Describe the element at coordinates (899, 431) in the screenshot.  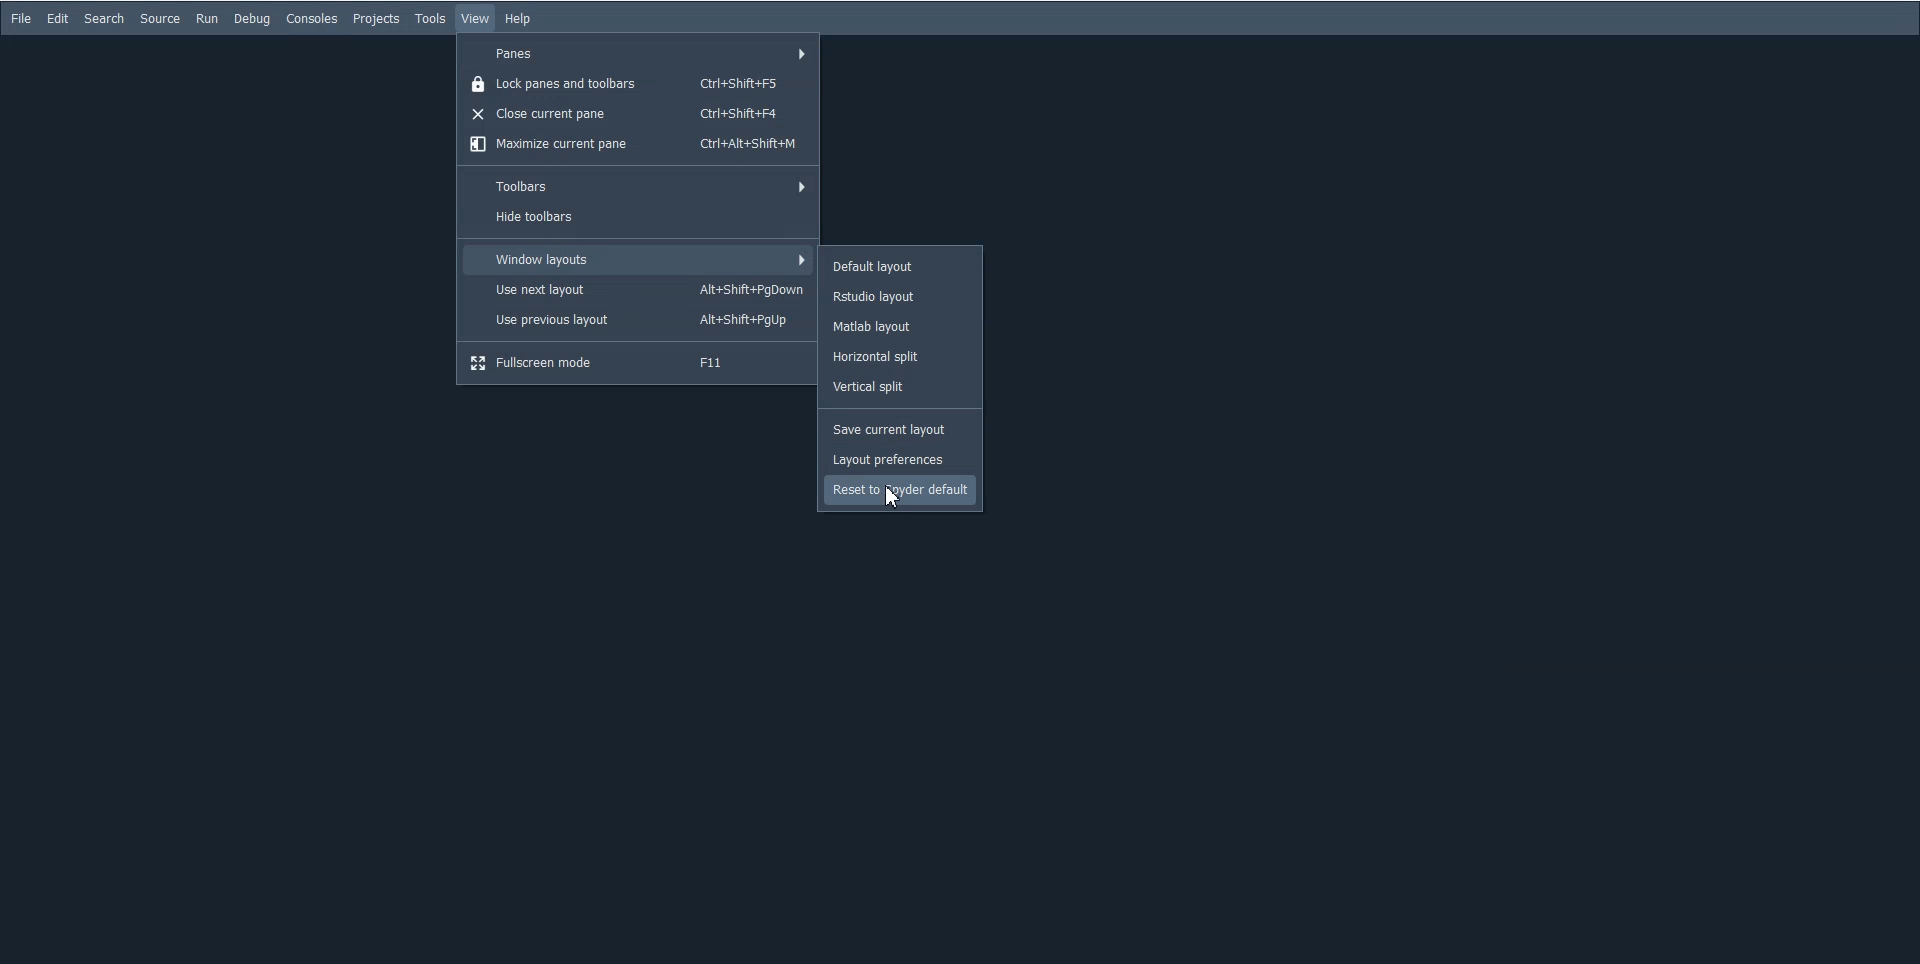
I see `Save current layout` at that location.